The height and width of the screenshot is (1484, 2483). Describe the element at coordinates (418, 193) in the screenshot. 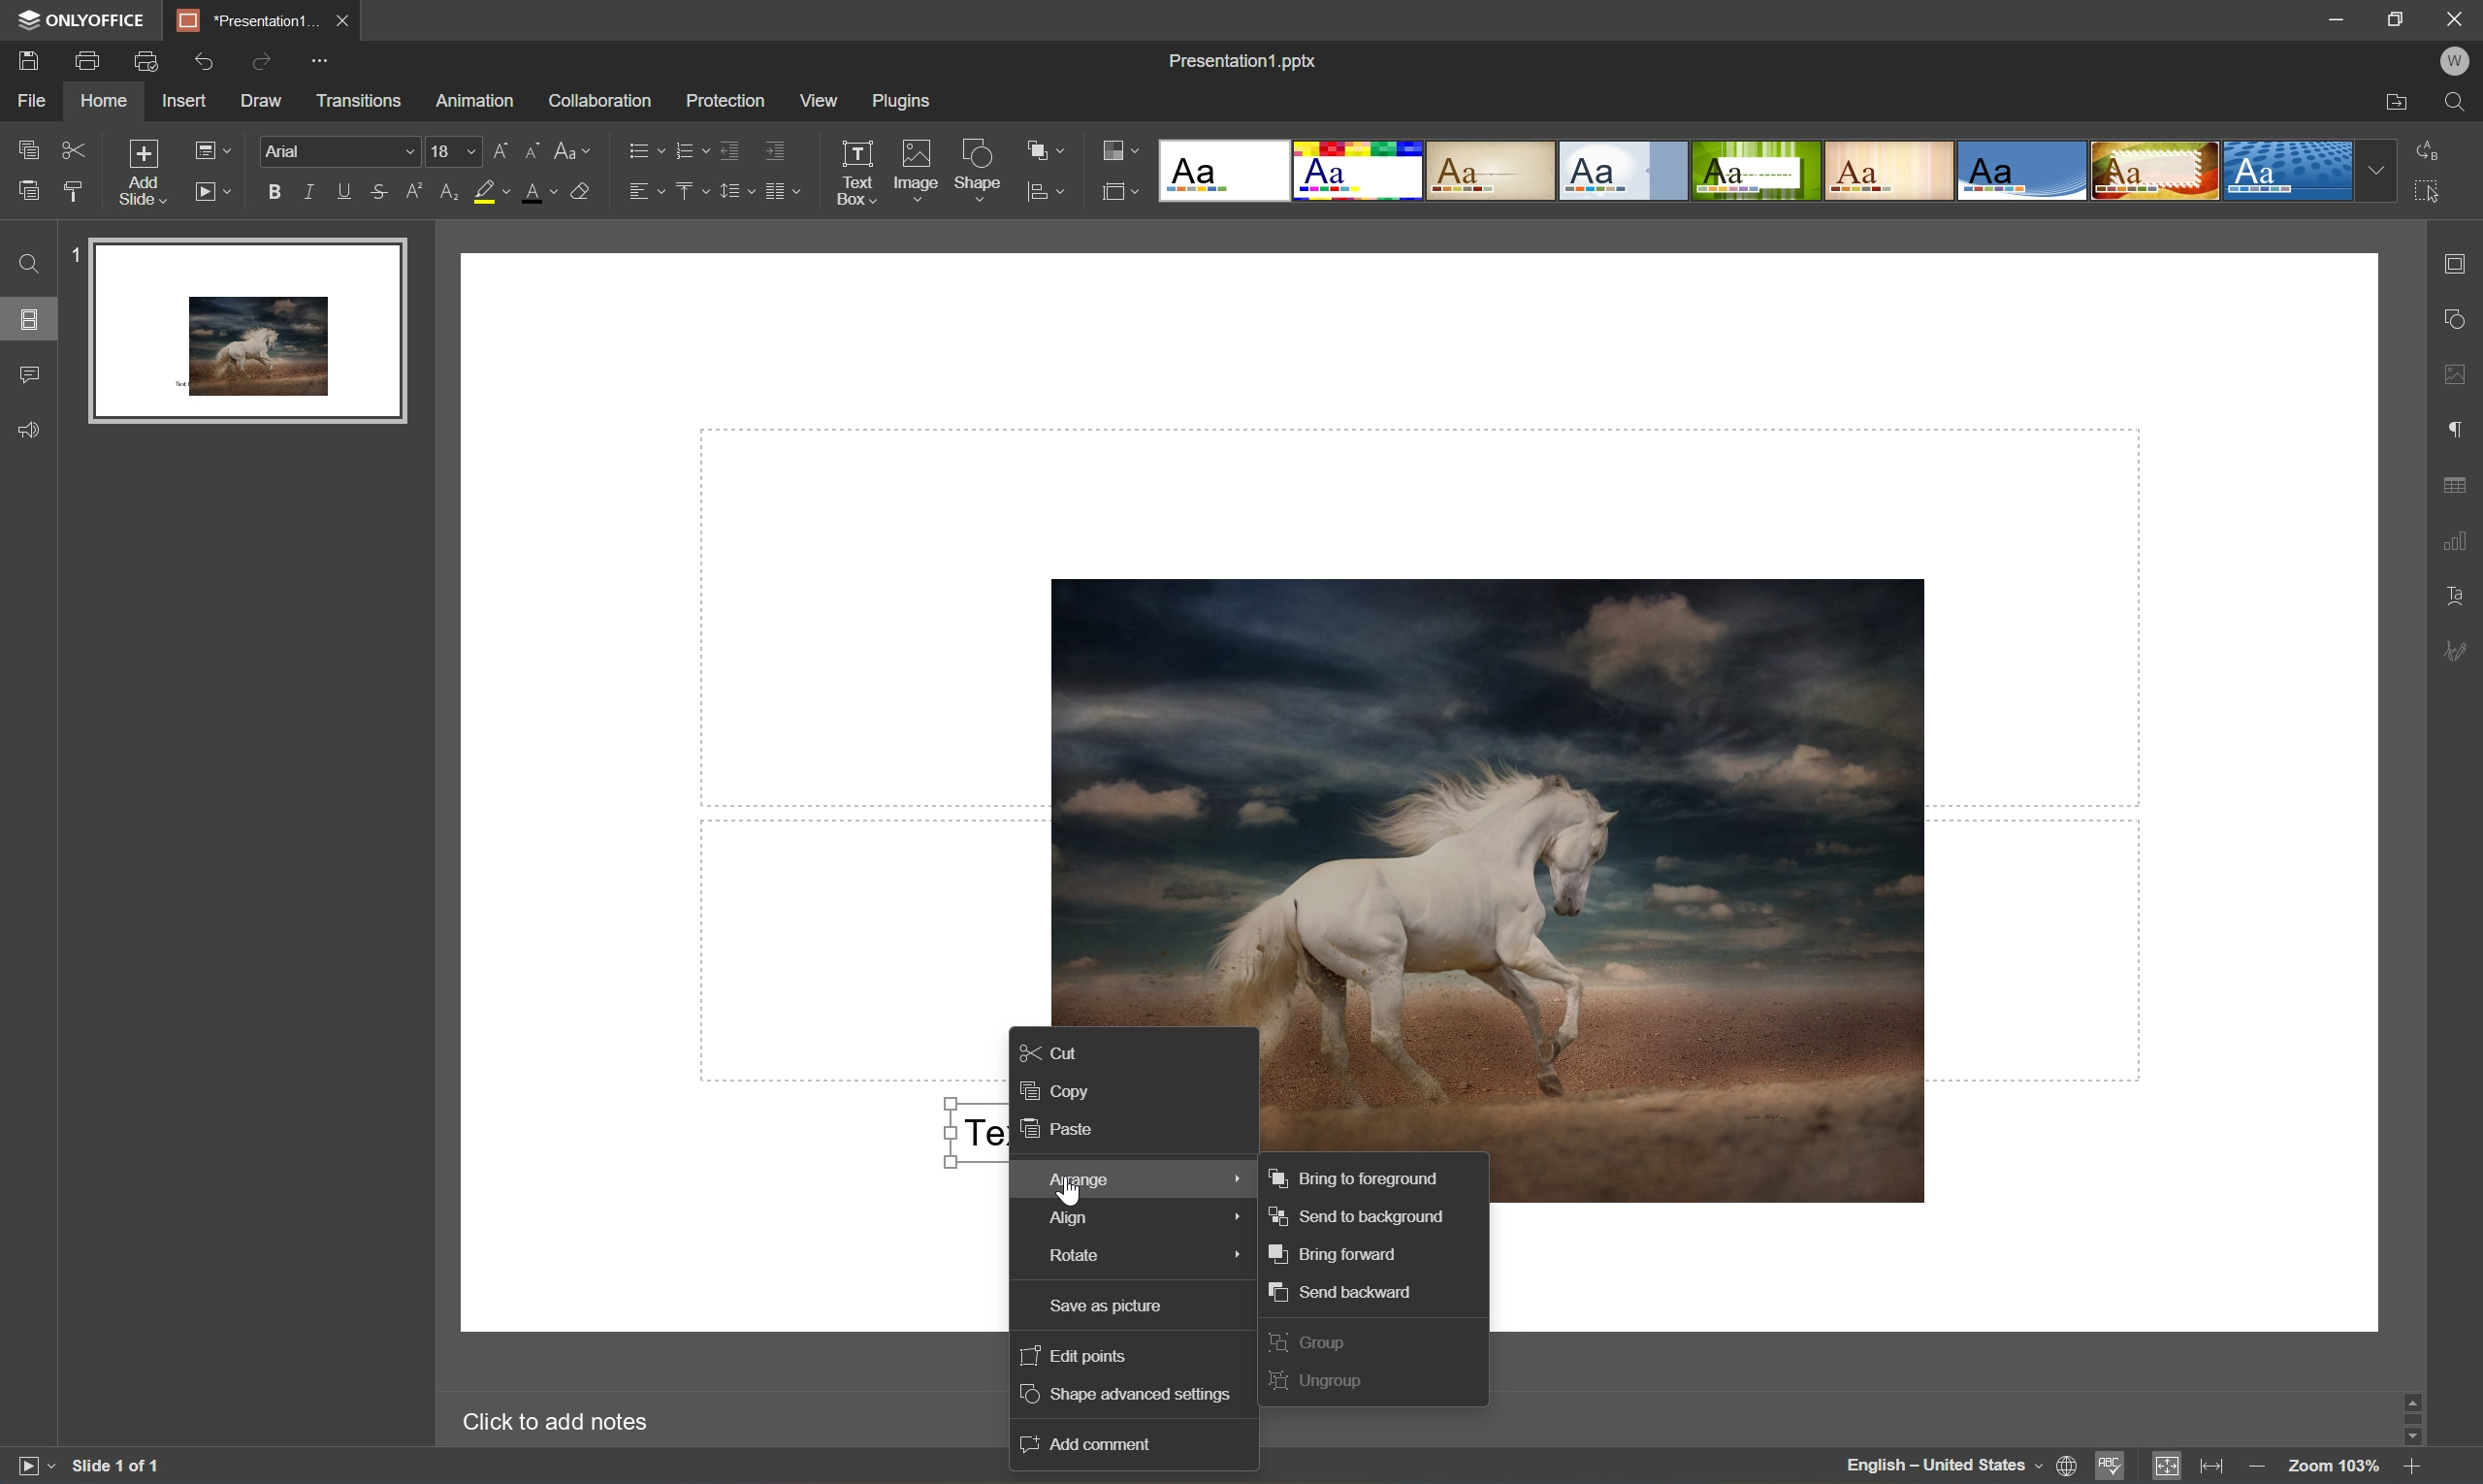

I see `Subscript` at that location.